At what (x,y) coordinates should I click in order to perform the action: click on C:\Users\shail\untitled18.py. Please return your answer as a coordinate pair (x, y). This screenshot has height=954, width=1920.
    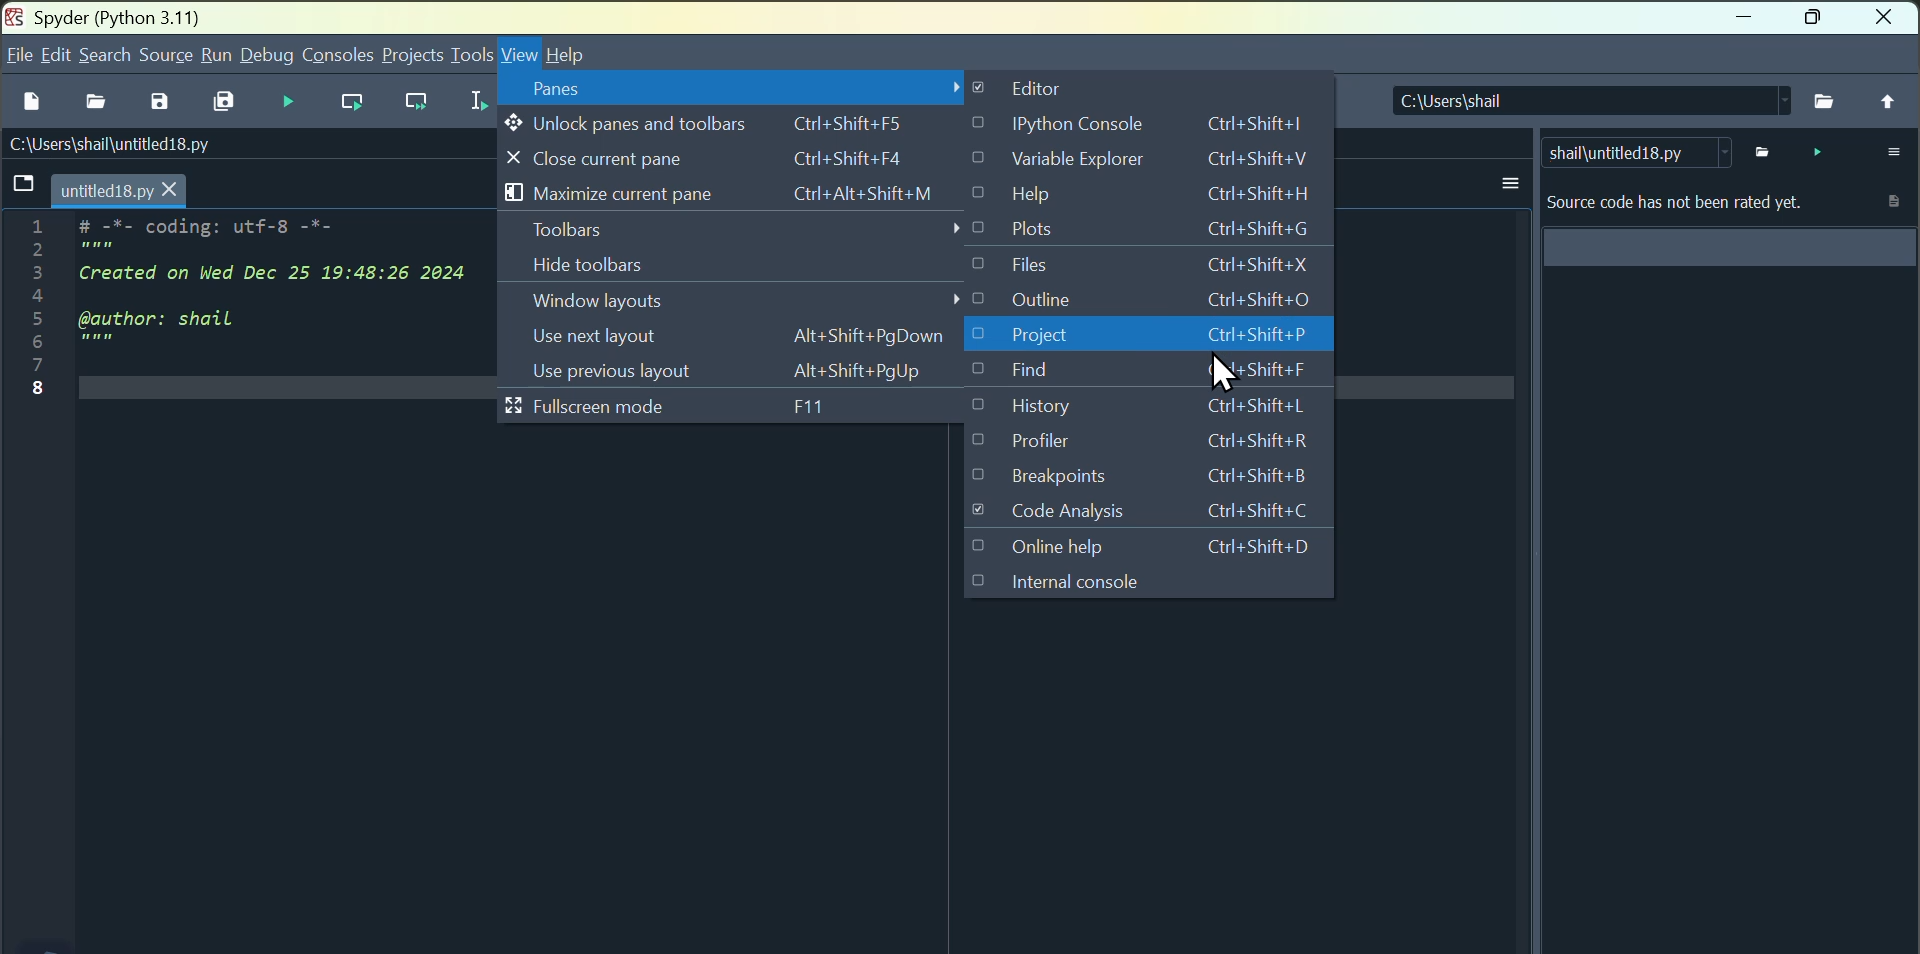
    Looking at the image, I should click on (131, 149).